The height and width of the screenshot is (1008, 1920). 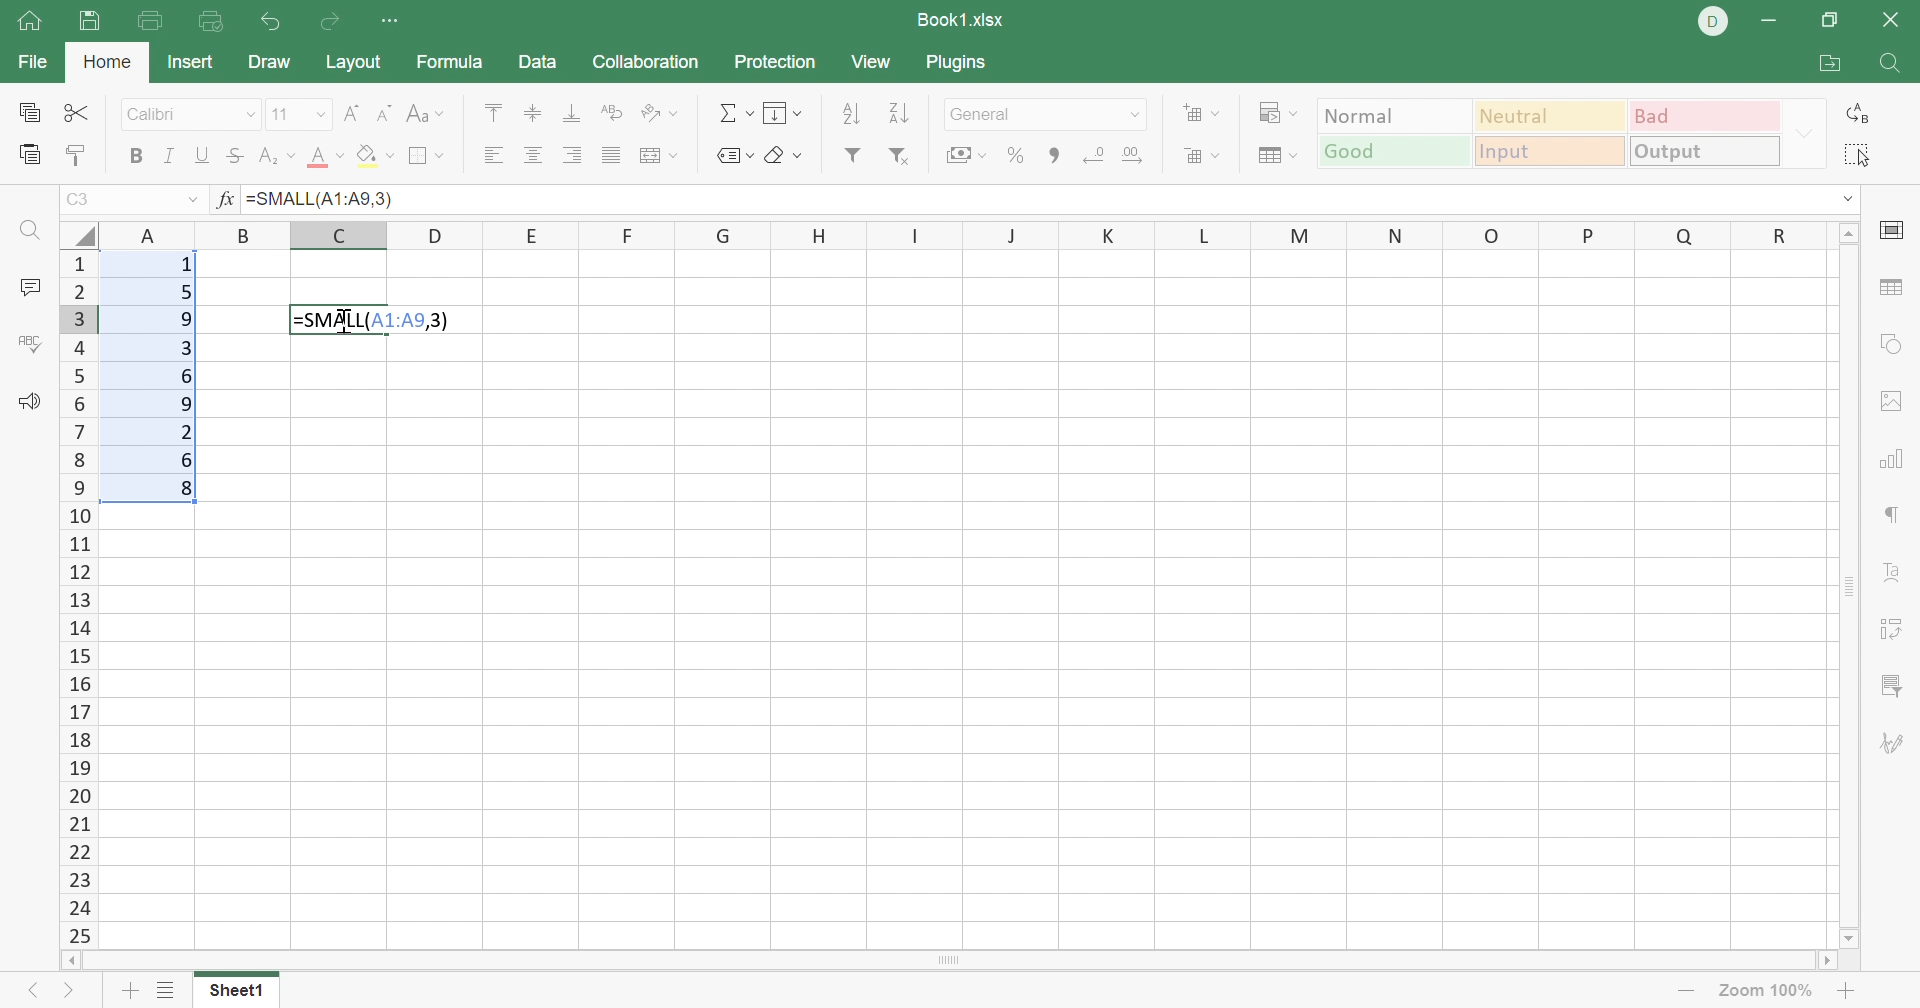 I want to click on Collaboration, so click(x=649, y=63).